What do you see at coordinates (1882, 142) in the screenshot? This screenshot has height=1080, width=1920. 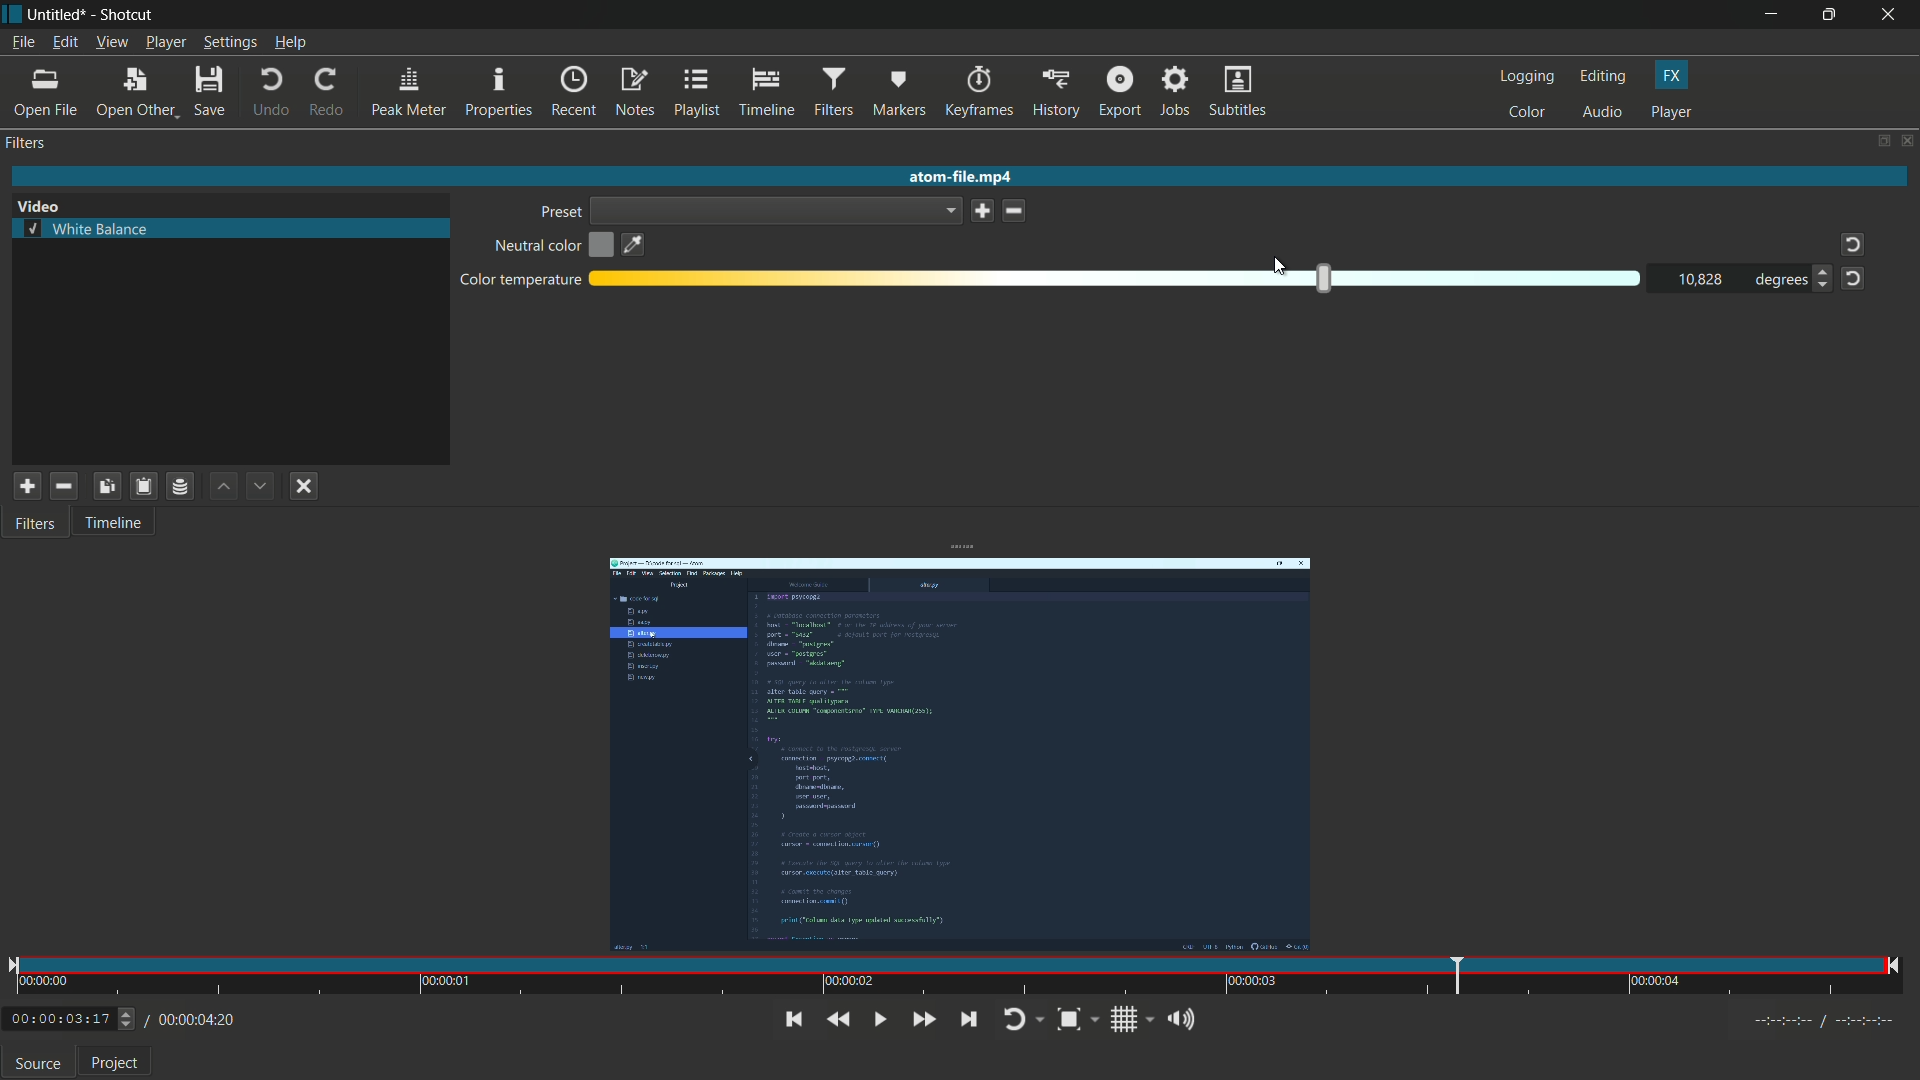 I see `change layout` at bounding box center [1882, 142].